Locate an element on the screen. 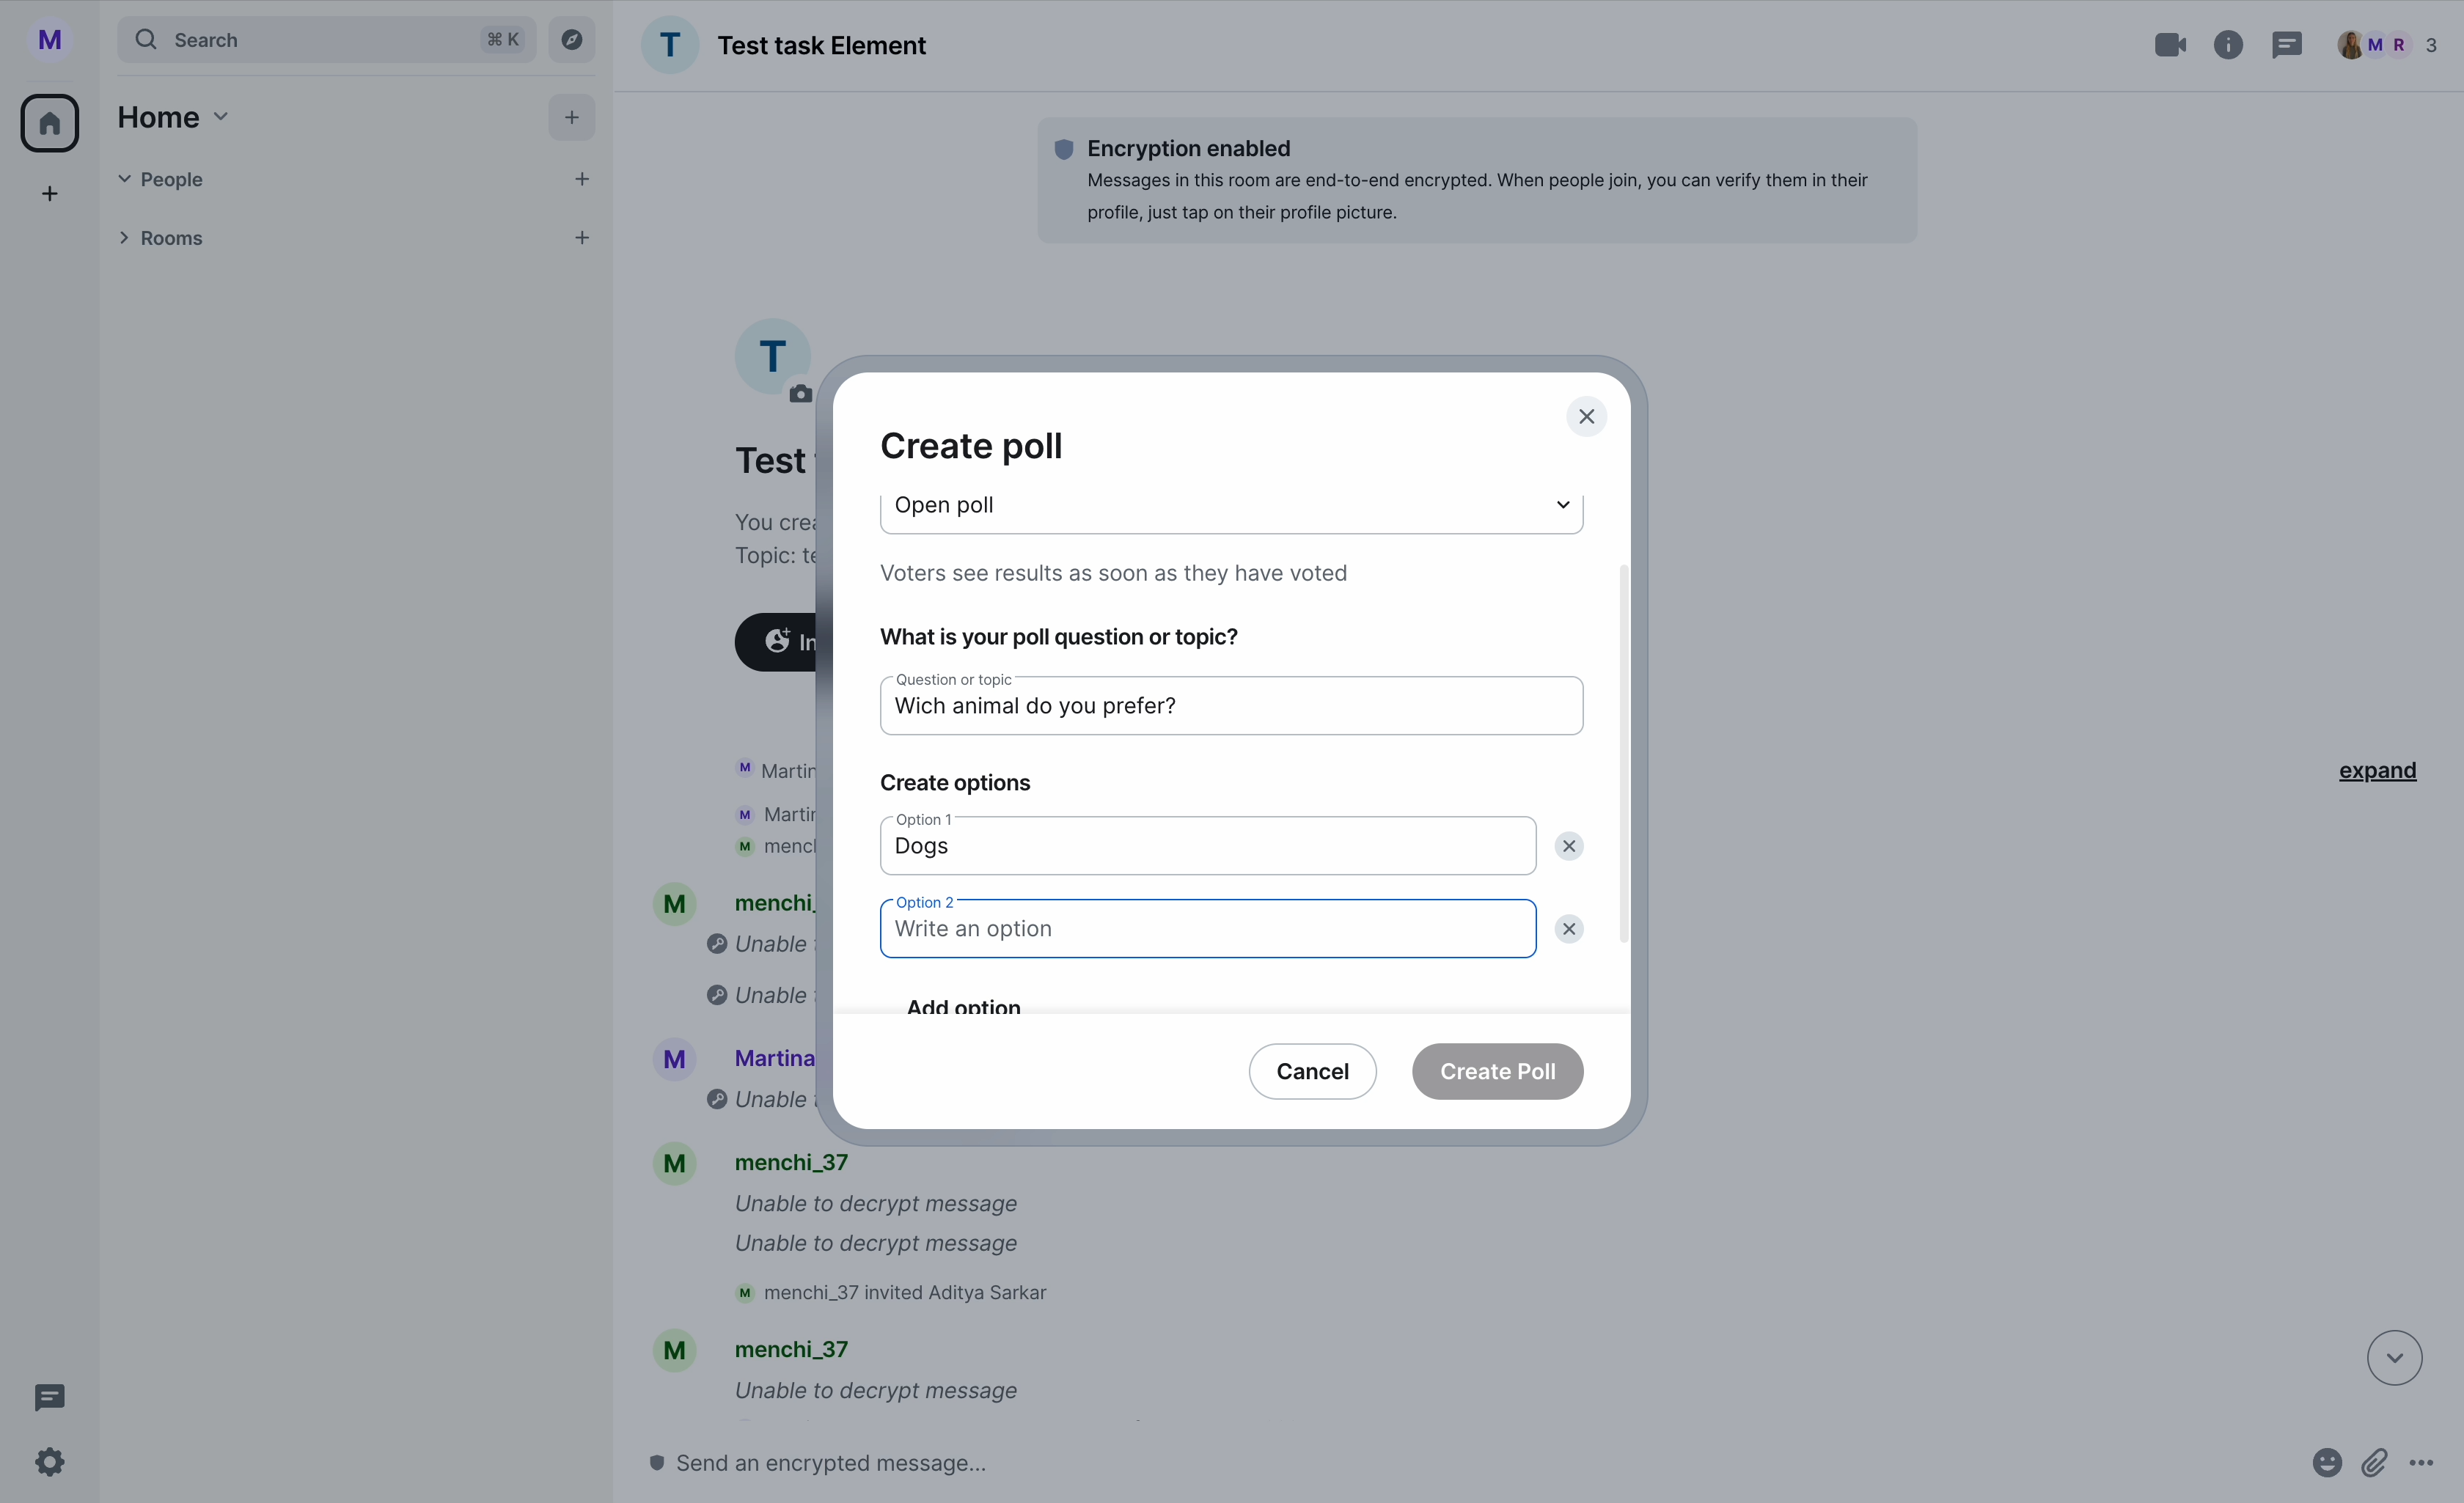  home is located at coordinates (169, 116).